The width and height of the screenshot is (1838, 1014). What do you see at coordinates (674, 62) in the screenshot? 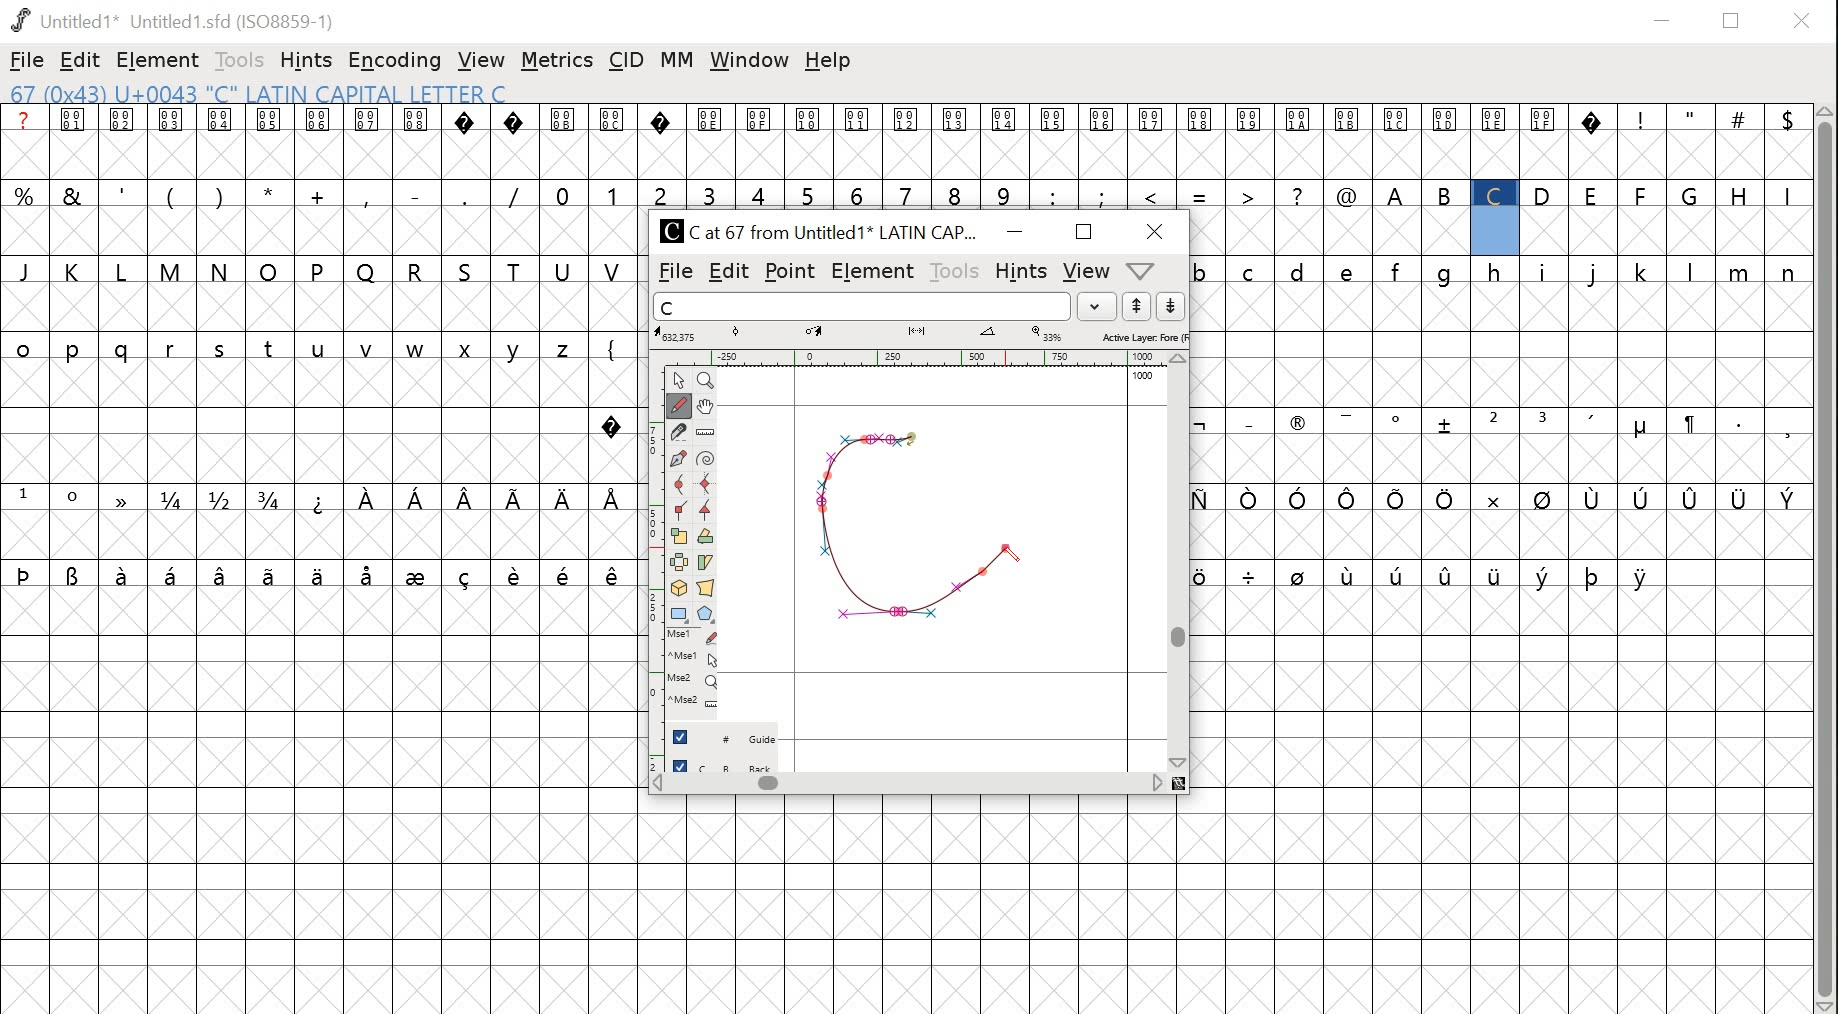
I see `mm` at bounding box center [674, 62].